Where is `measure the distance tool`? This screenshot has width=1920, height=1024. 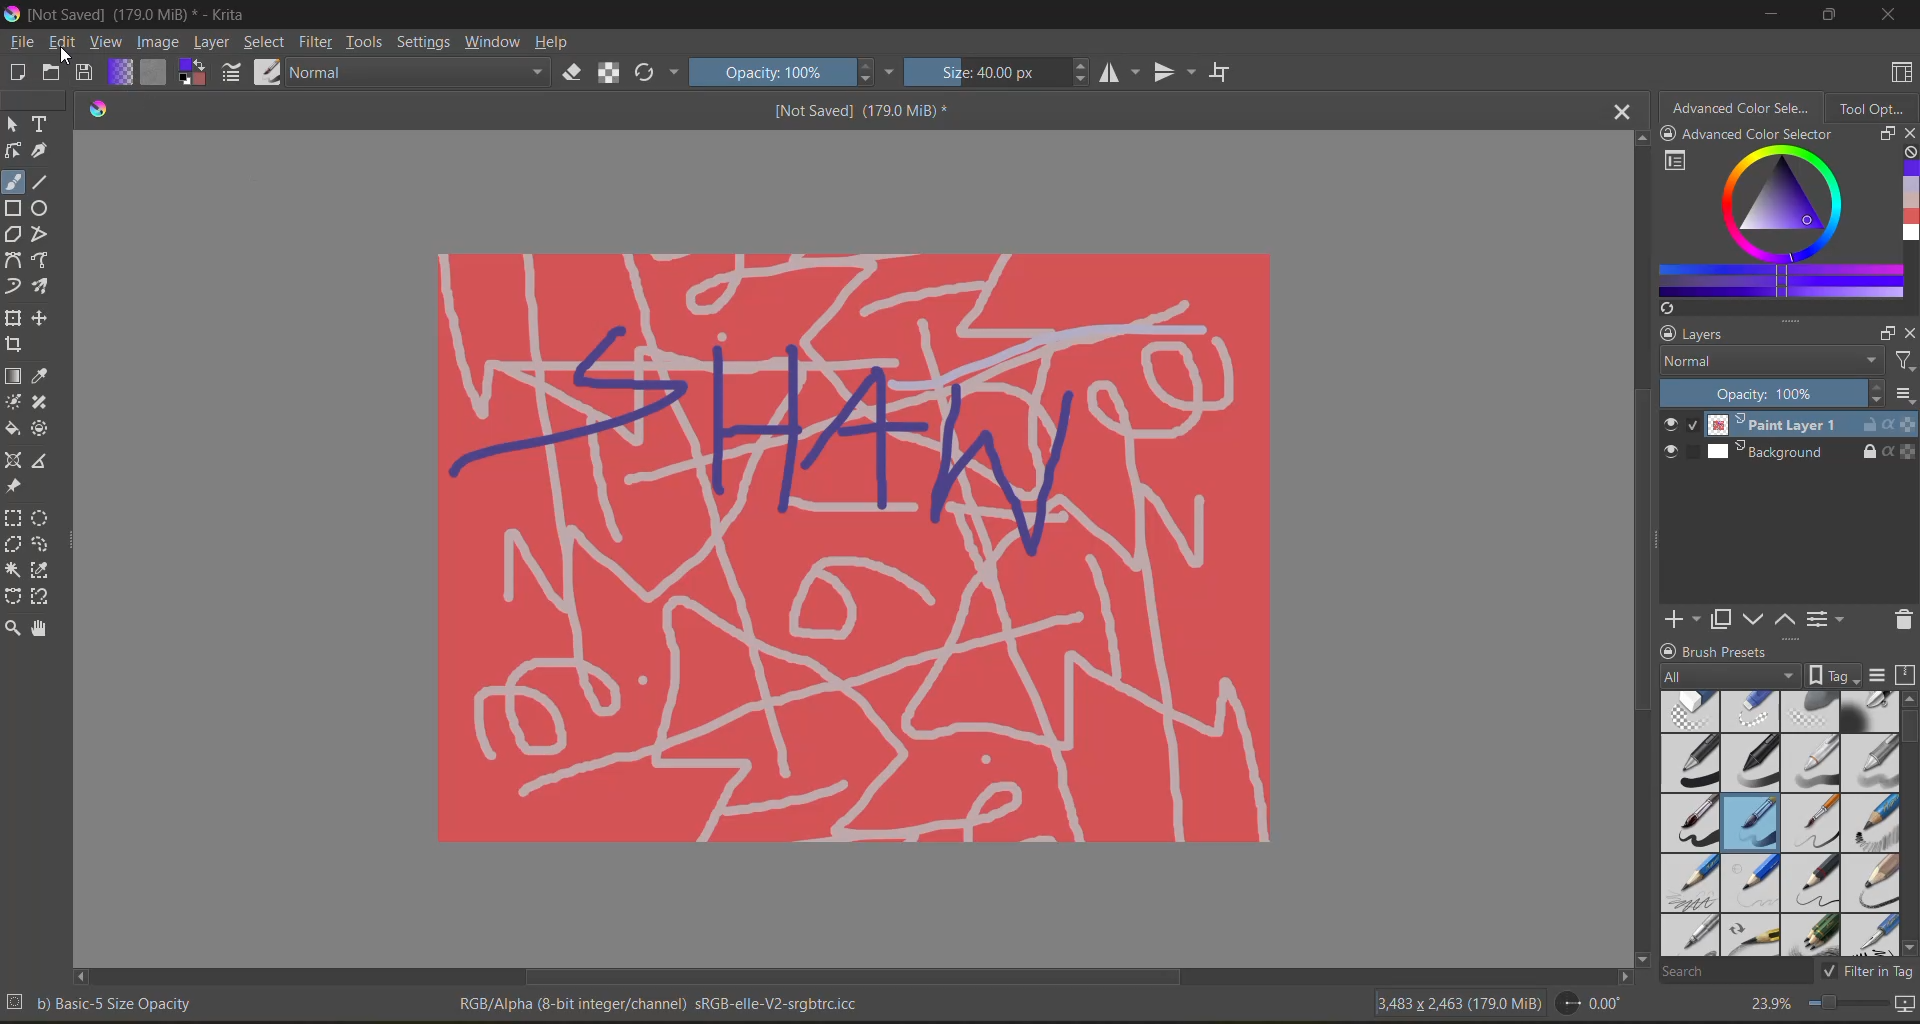 measure the distance tool is located at coordinates (46, 460).